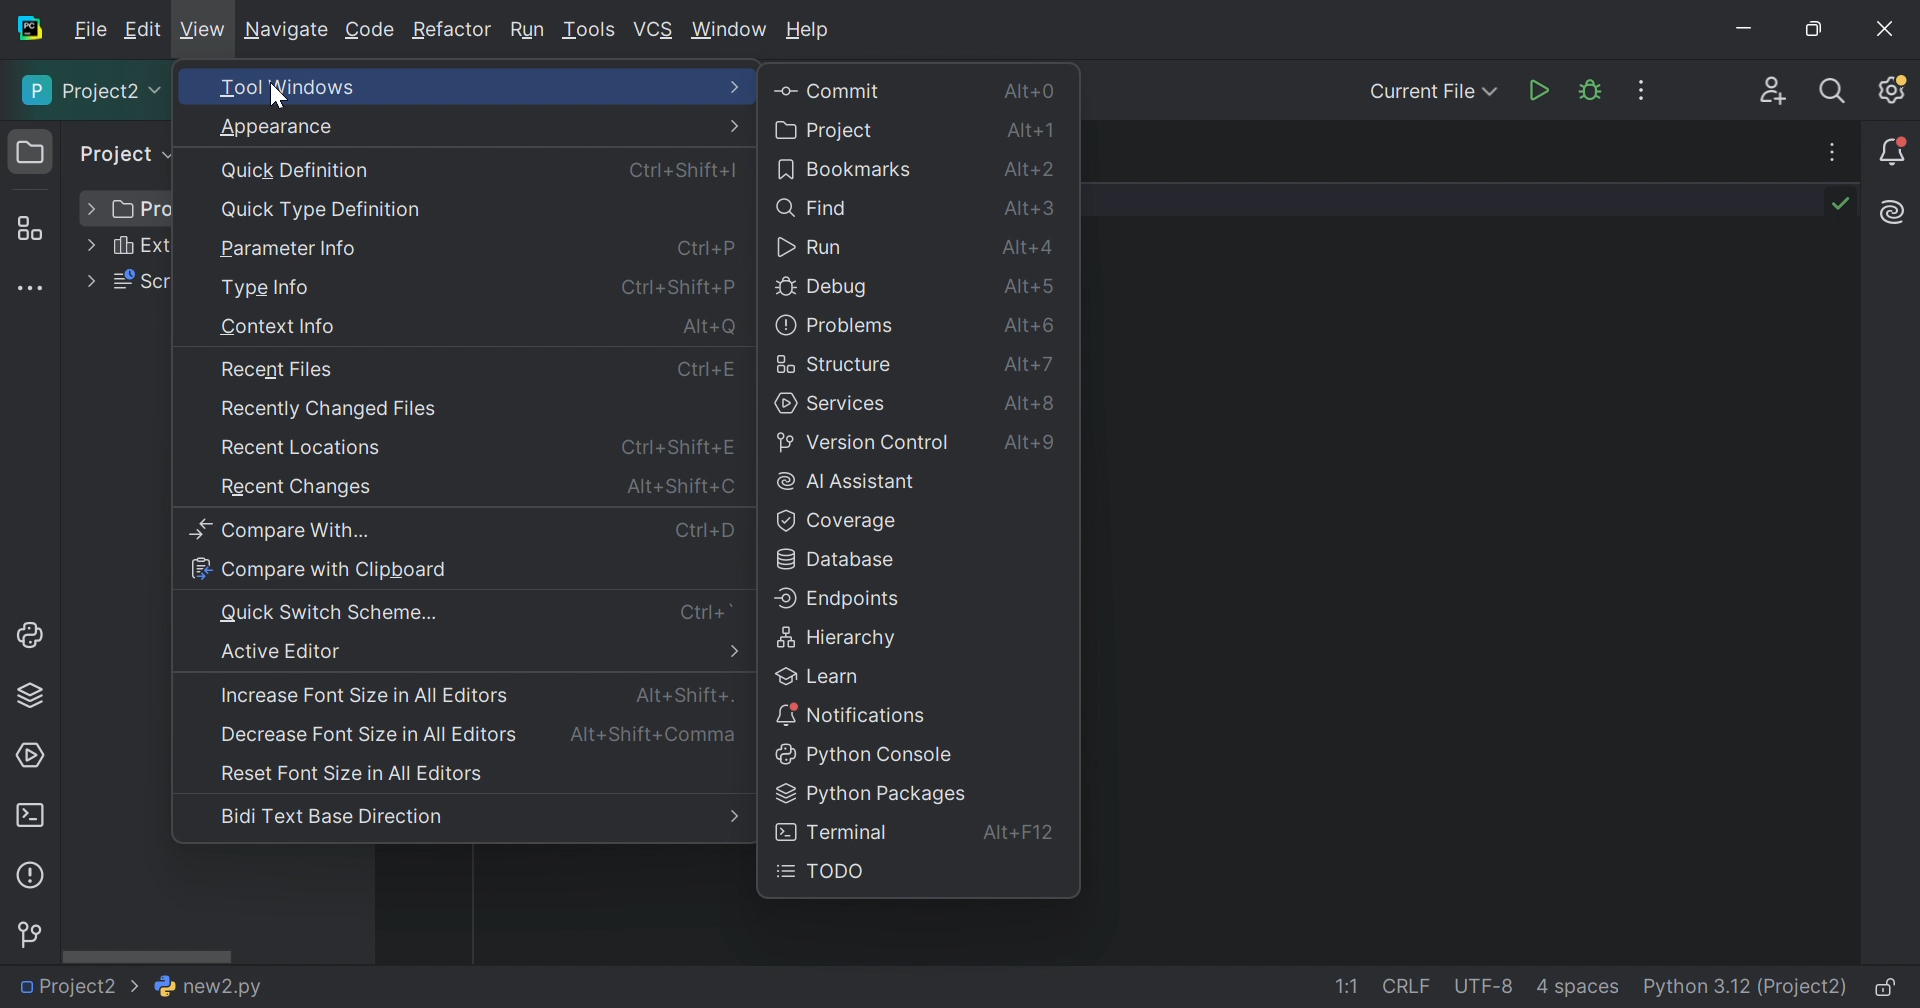 The width and height of the screenshot is (1920, 1008). I want to click on new2.py, so click(207, 987).